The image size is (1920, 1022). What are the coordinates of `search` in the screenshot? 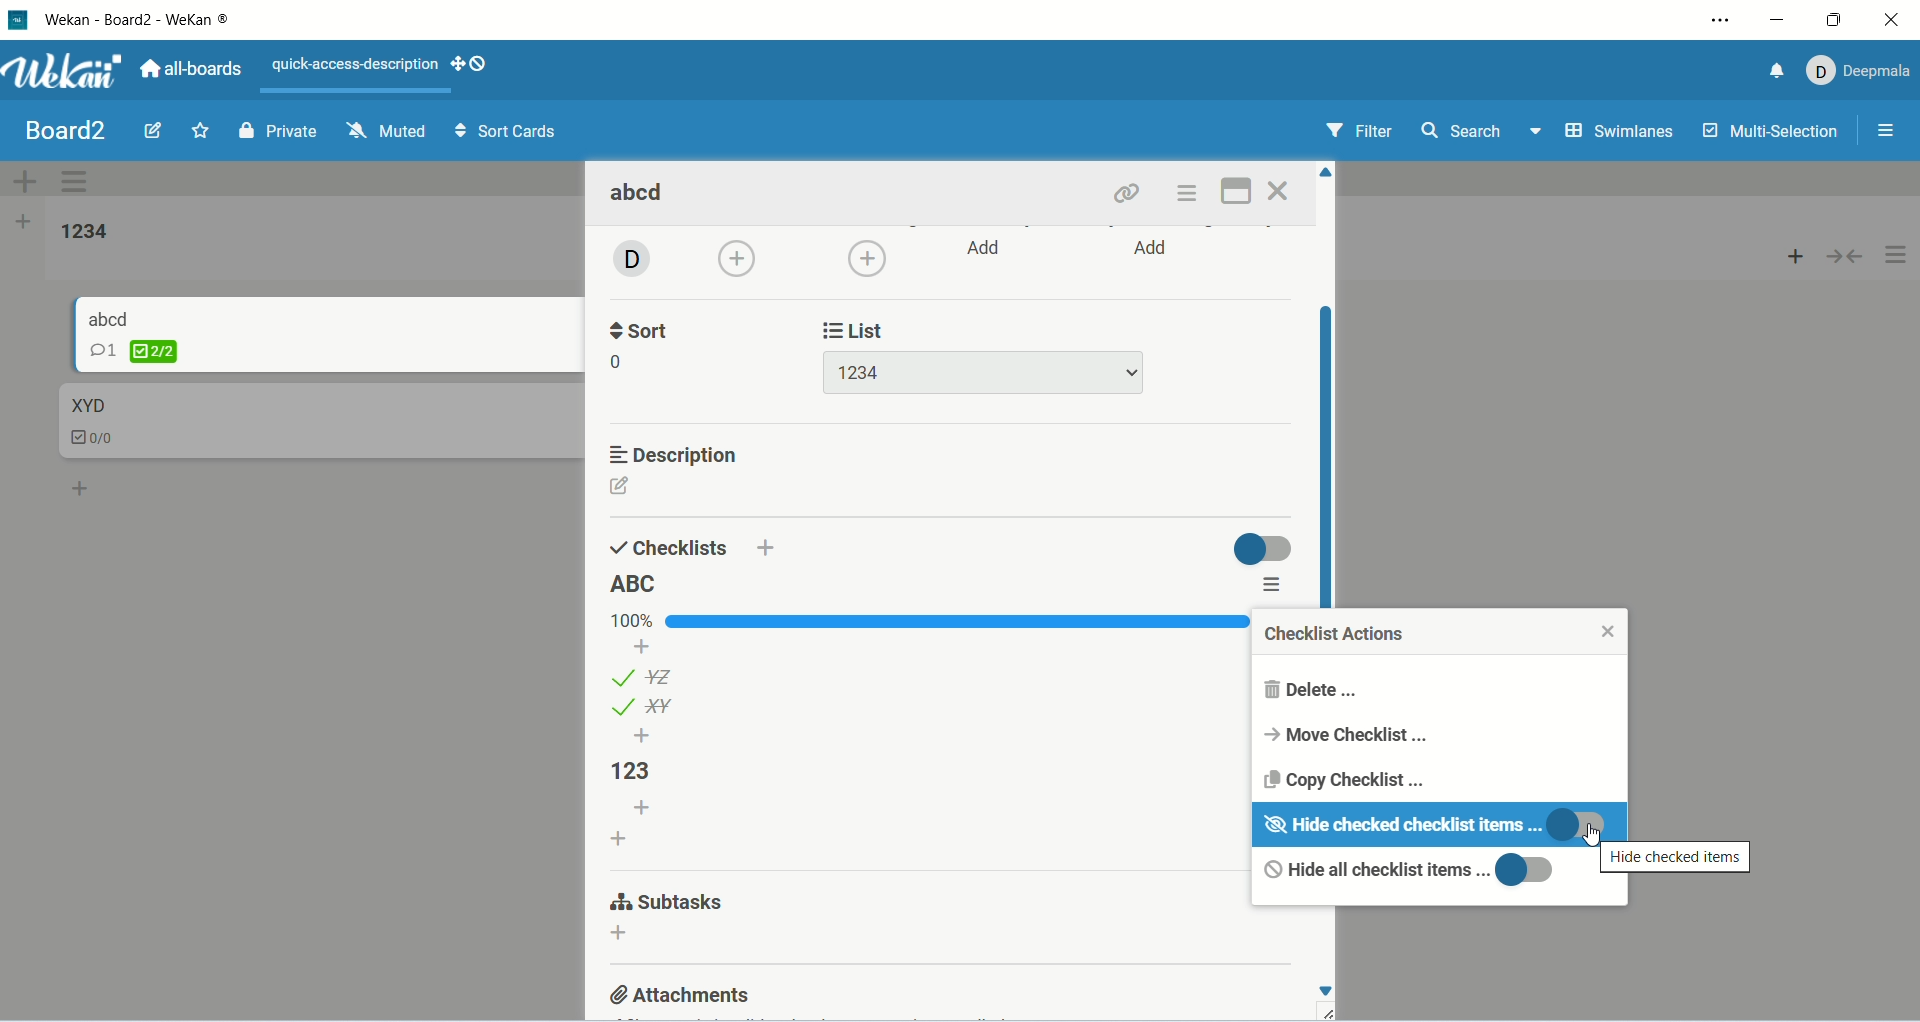 It's located at (1484, 133).